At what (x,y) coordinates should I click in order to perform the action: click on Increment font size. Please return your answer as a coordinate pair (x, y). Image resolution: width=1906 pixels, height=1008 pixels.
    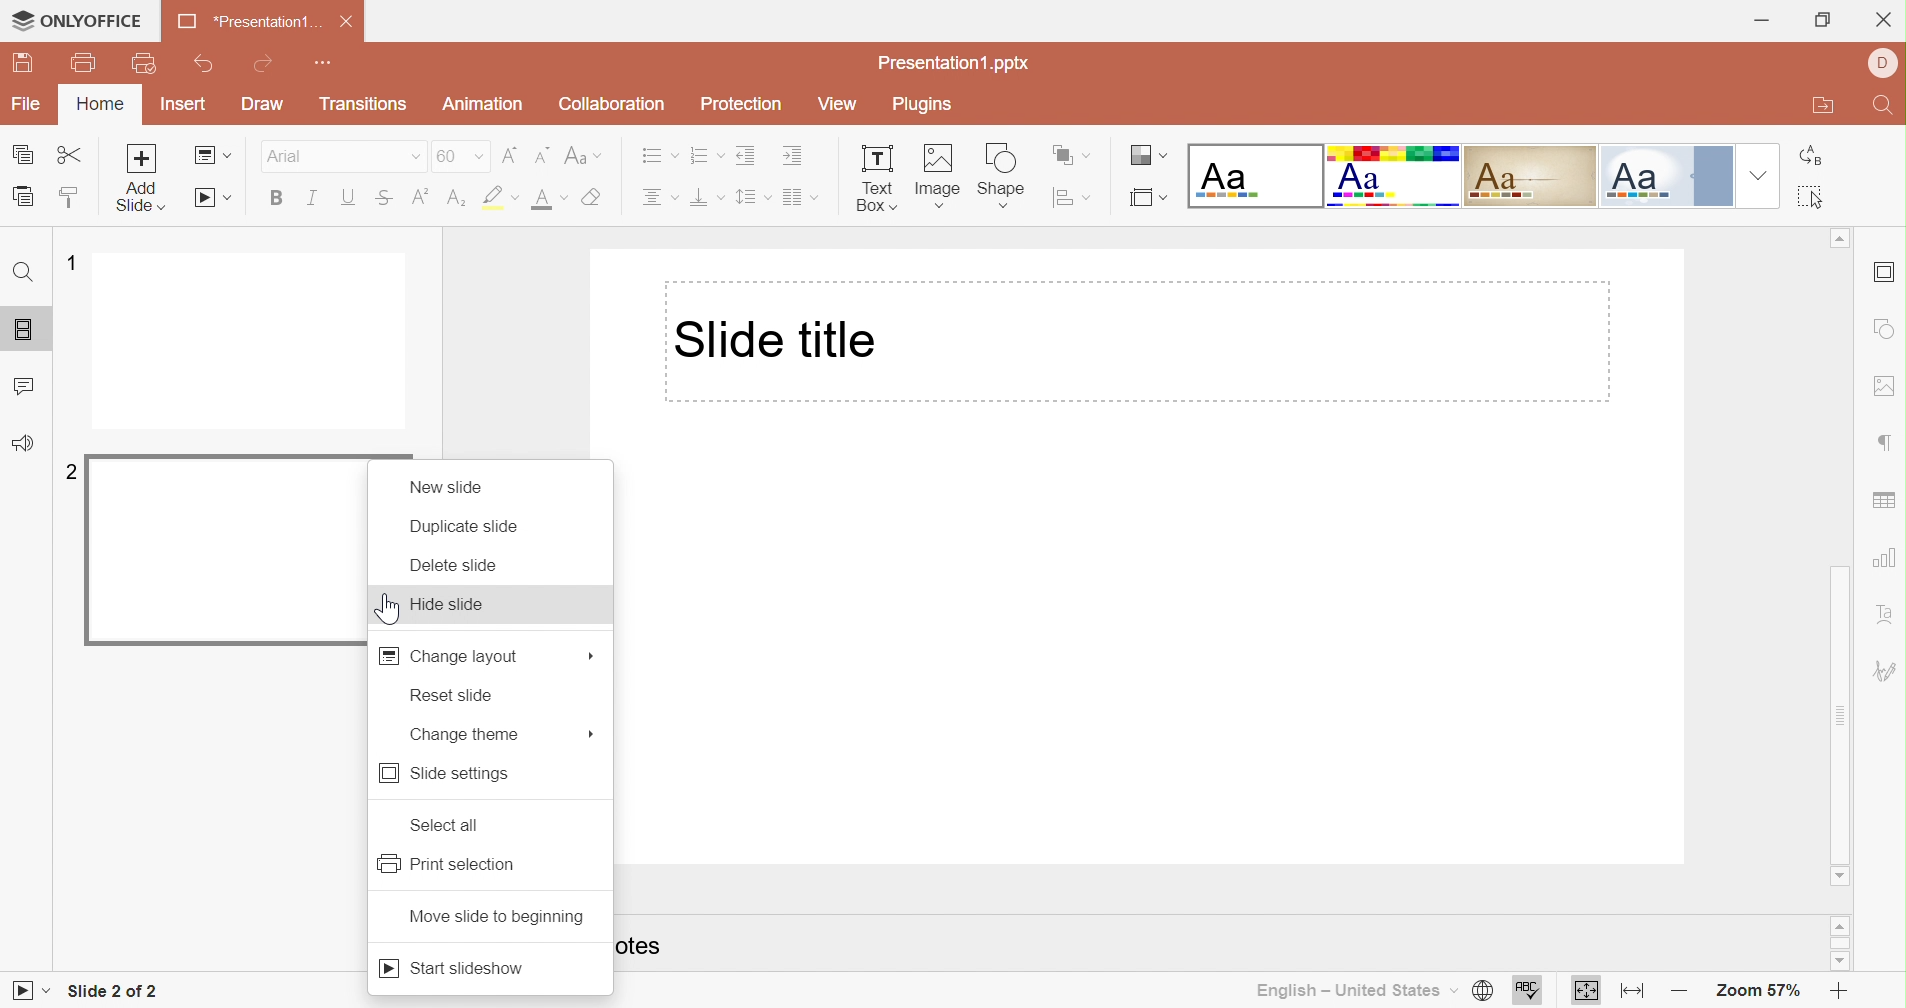
    Looking at the image, I should click on (509, 155).